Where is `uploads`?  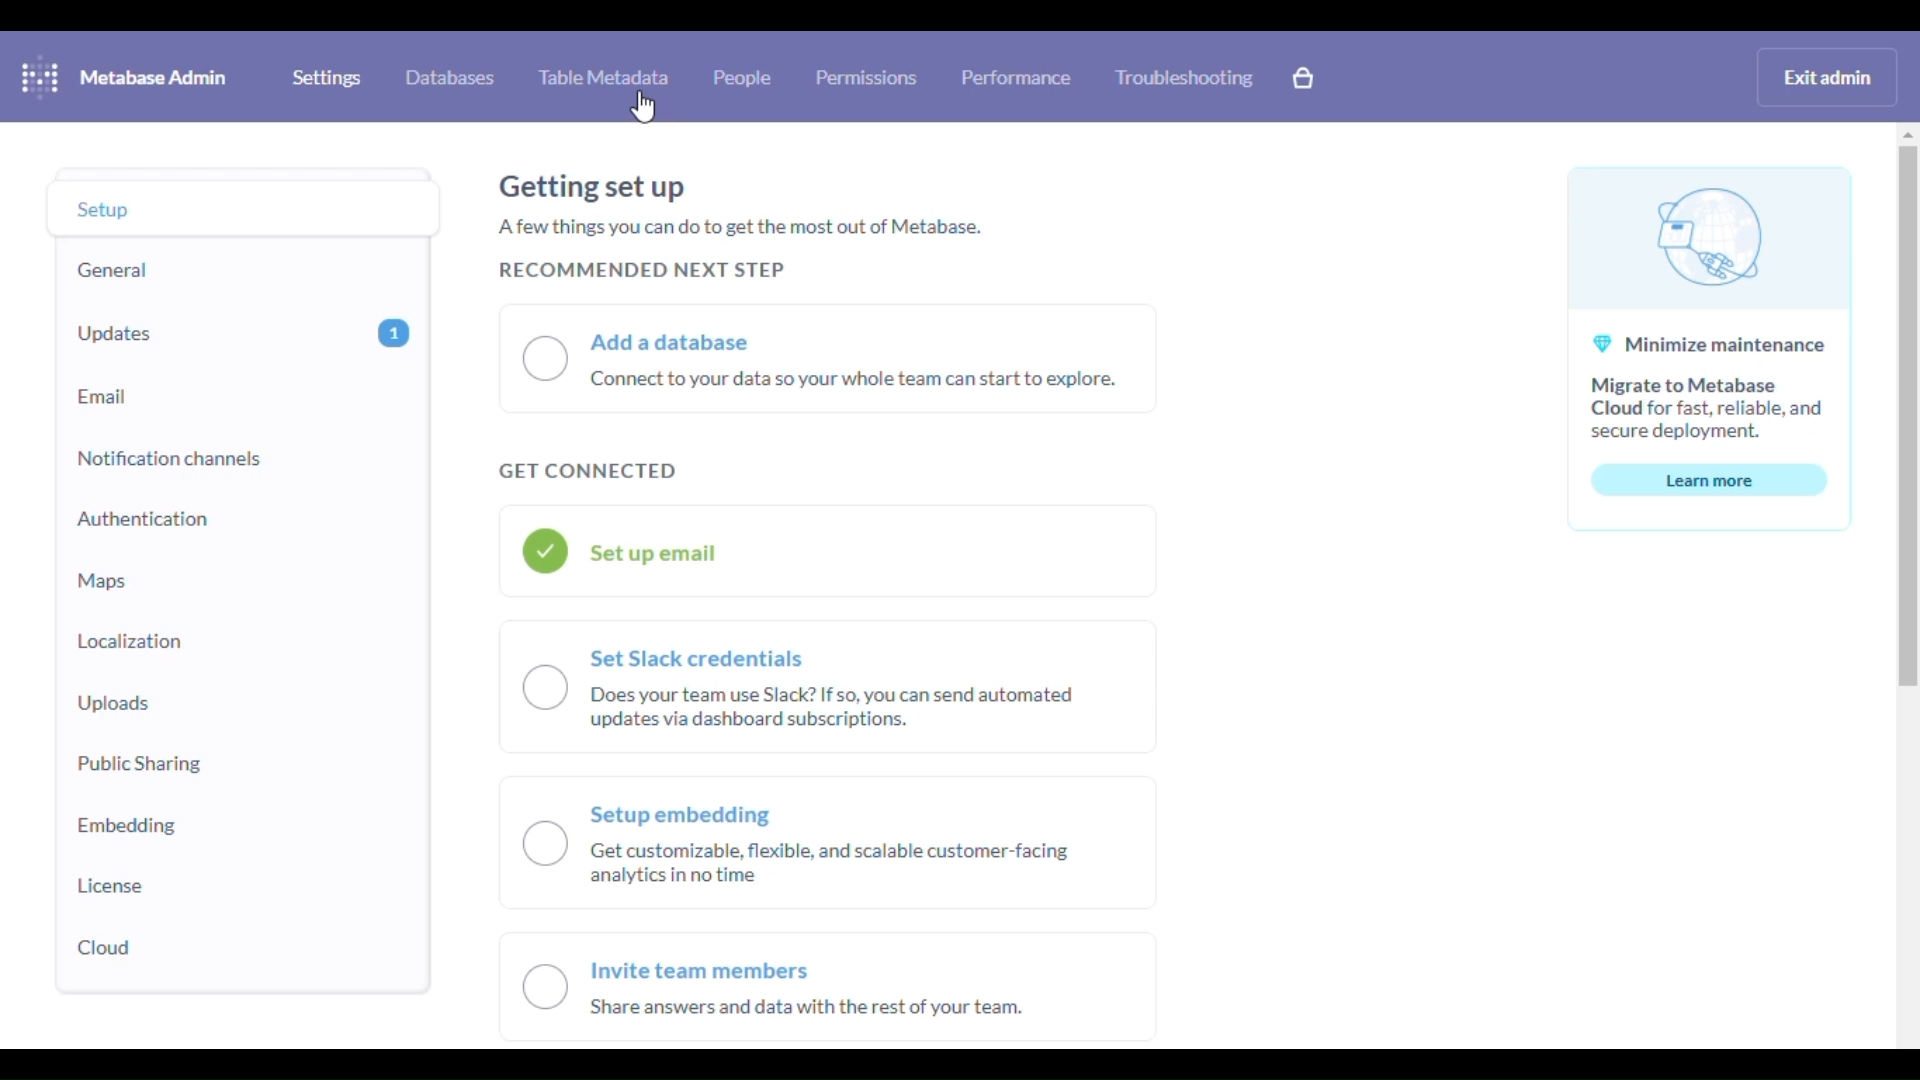
uploads is located at coordinates (114, 704).